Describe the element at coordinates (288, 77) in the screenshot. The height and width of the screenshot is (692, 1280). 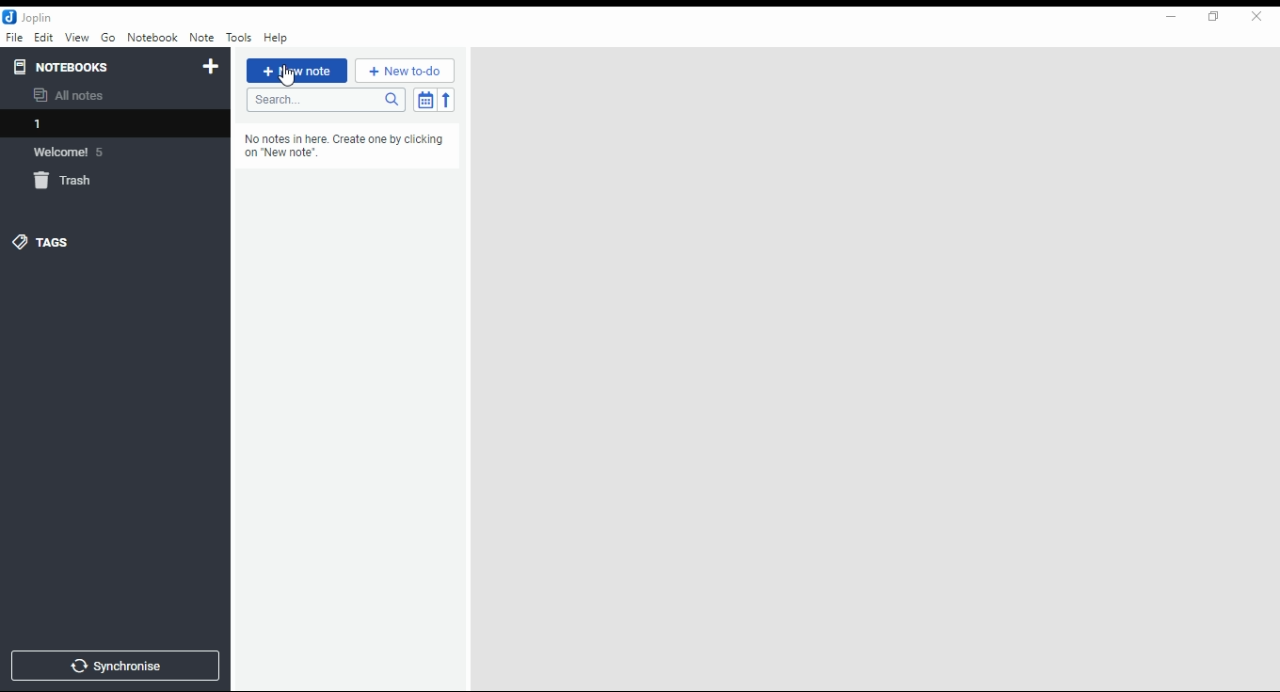
I see `mouse pointer` at that location.